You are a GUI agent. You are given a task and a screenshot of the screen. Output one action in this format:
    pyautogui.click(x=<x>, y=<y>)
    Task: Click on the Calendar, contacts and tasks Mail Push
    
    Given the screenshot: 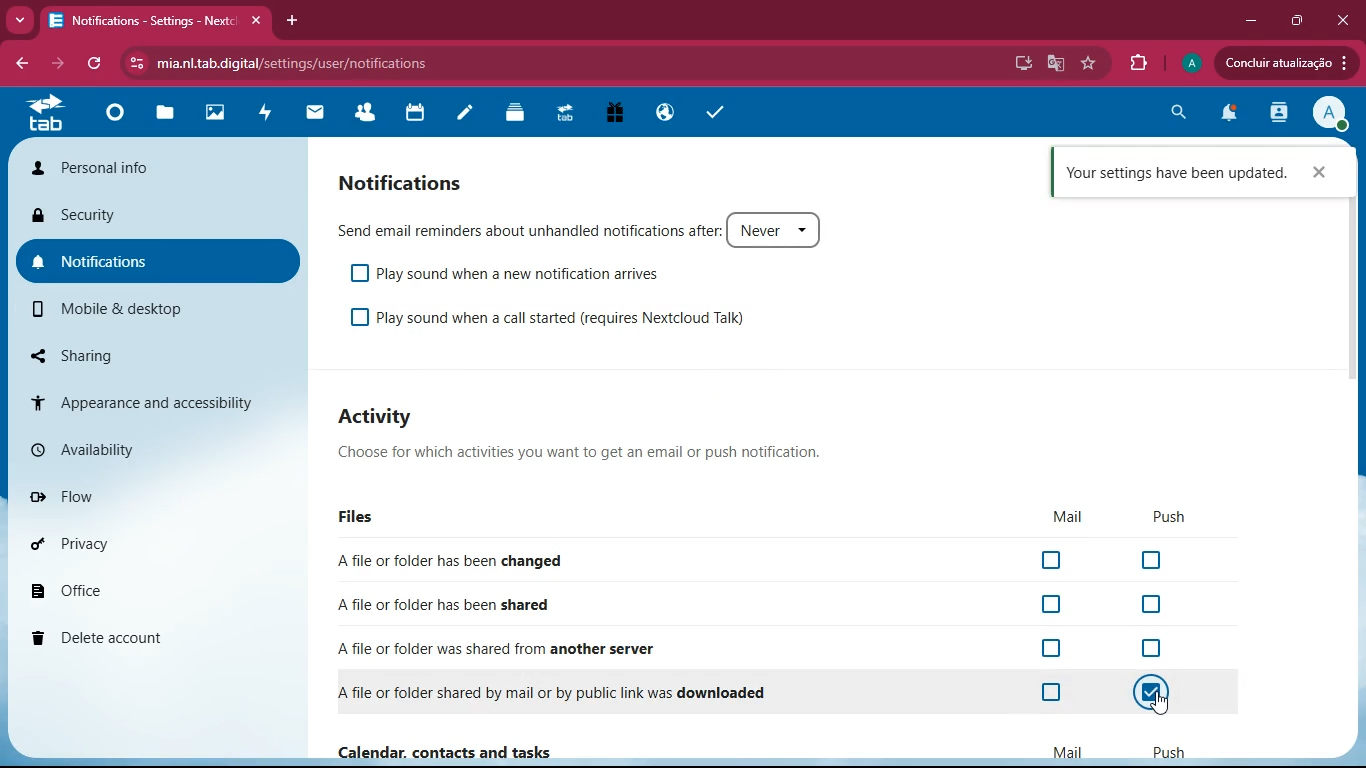 What is the action you would take?
    pyautogui.click(x=764, y=750)
    